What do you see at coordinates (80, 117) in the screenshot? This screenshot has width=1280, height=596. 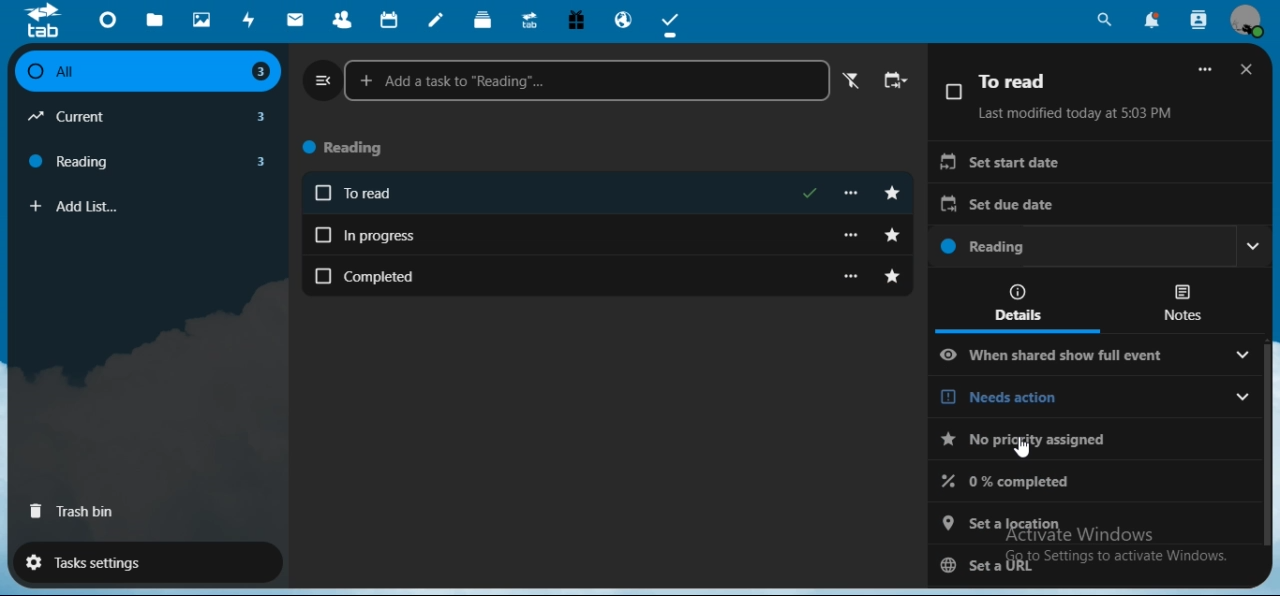 I see `current` at bounding box center [80, 117].